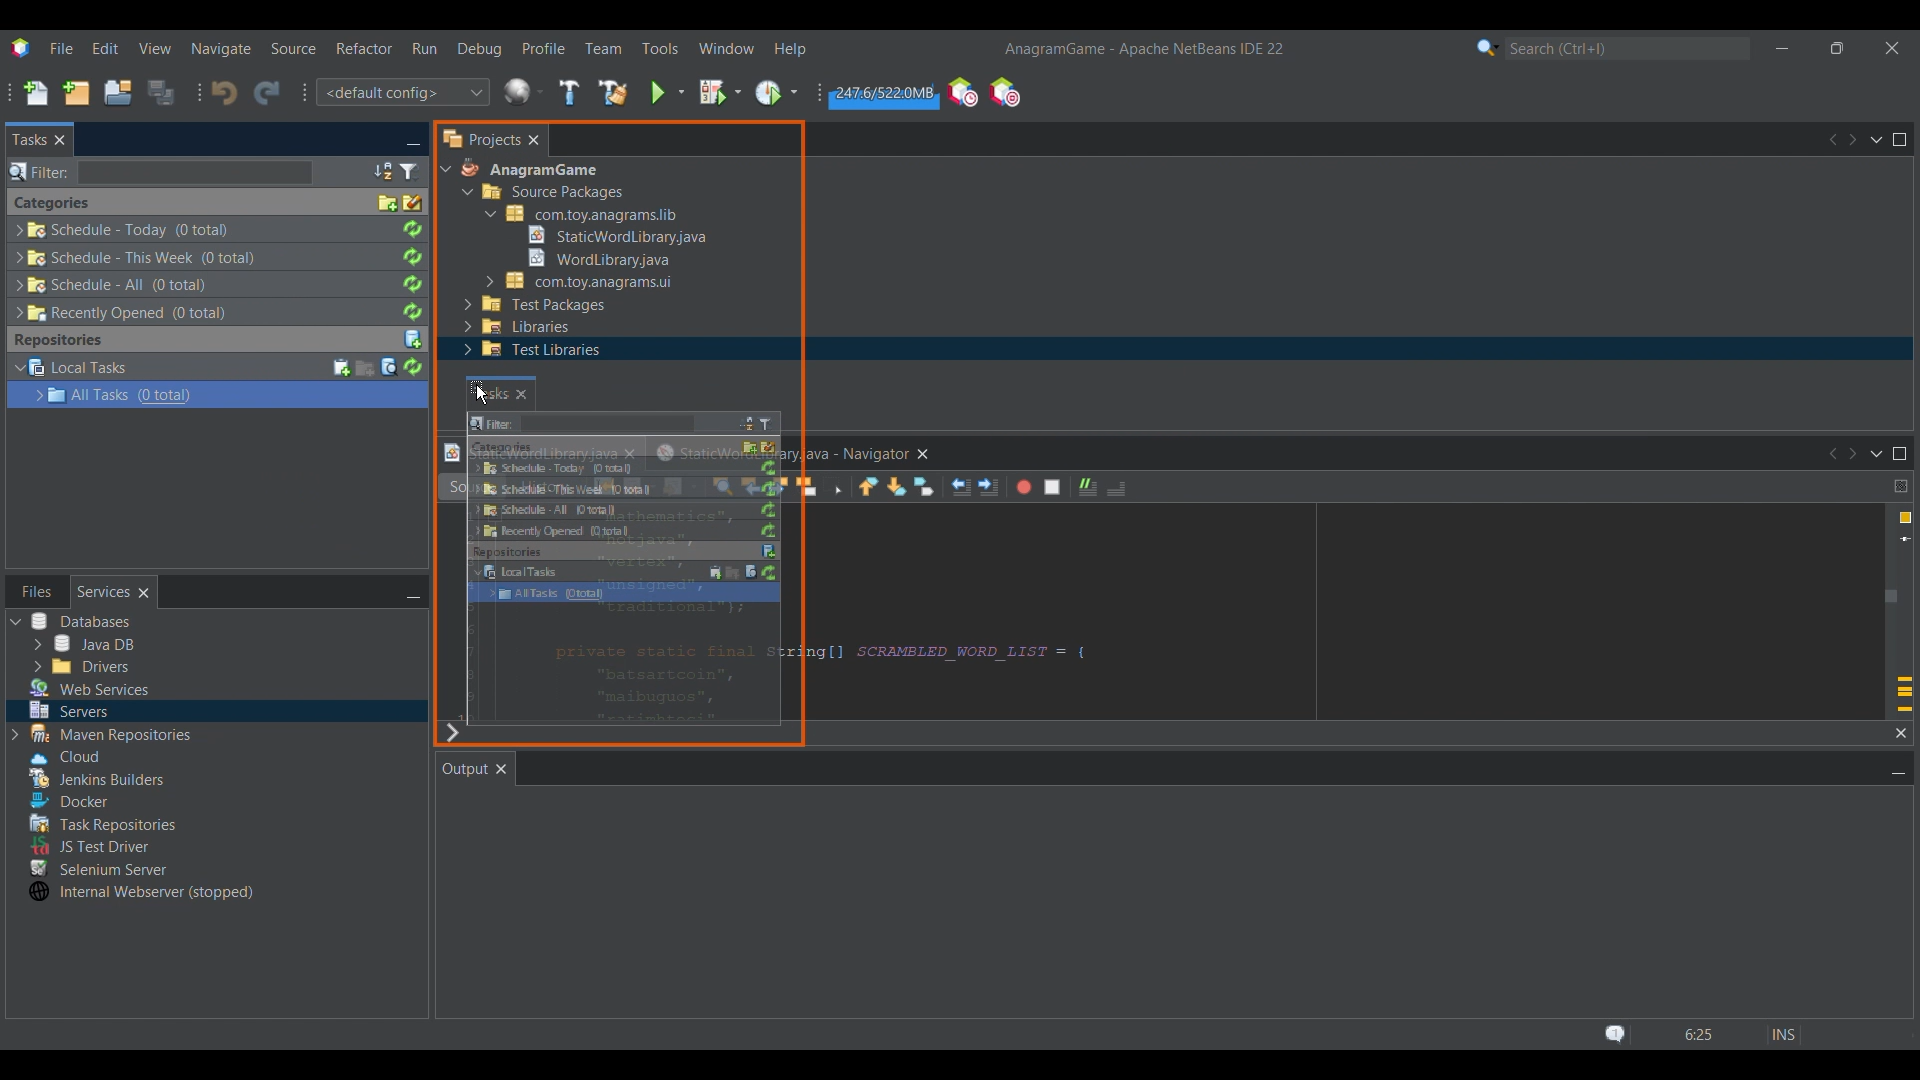 The image size is (1920, 1080). Describe the element at coordinates (527, 351) in the screenshot. I see `` at that location.